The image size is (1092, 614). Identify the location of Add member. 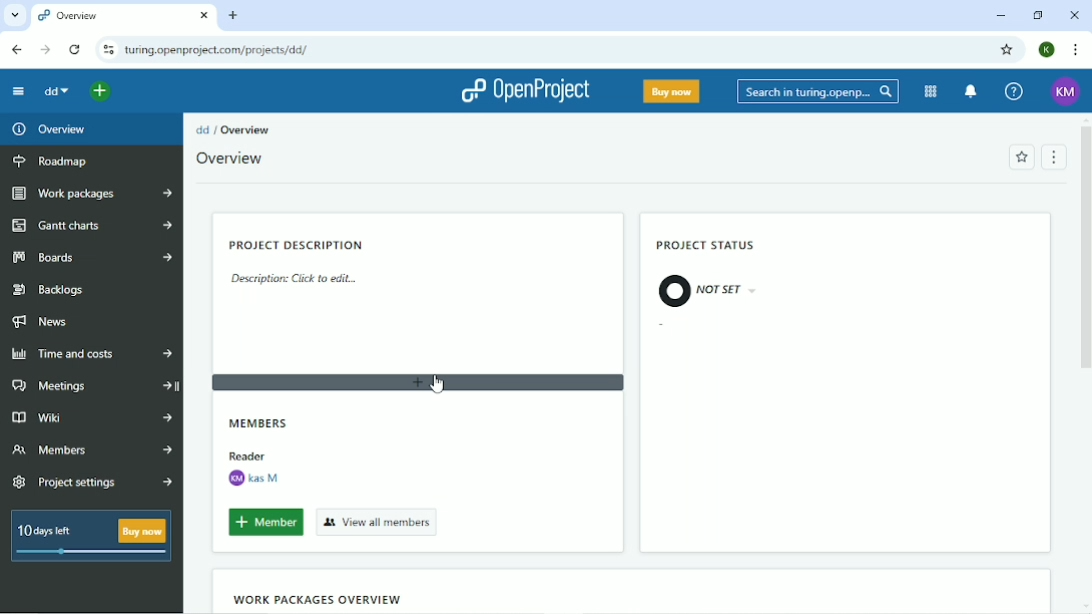
(265, 522).